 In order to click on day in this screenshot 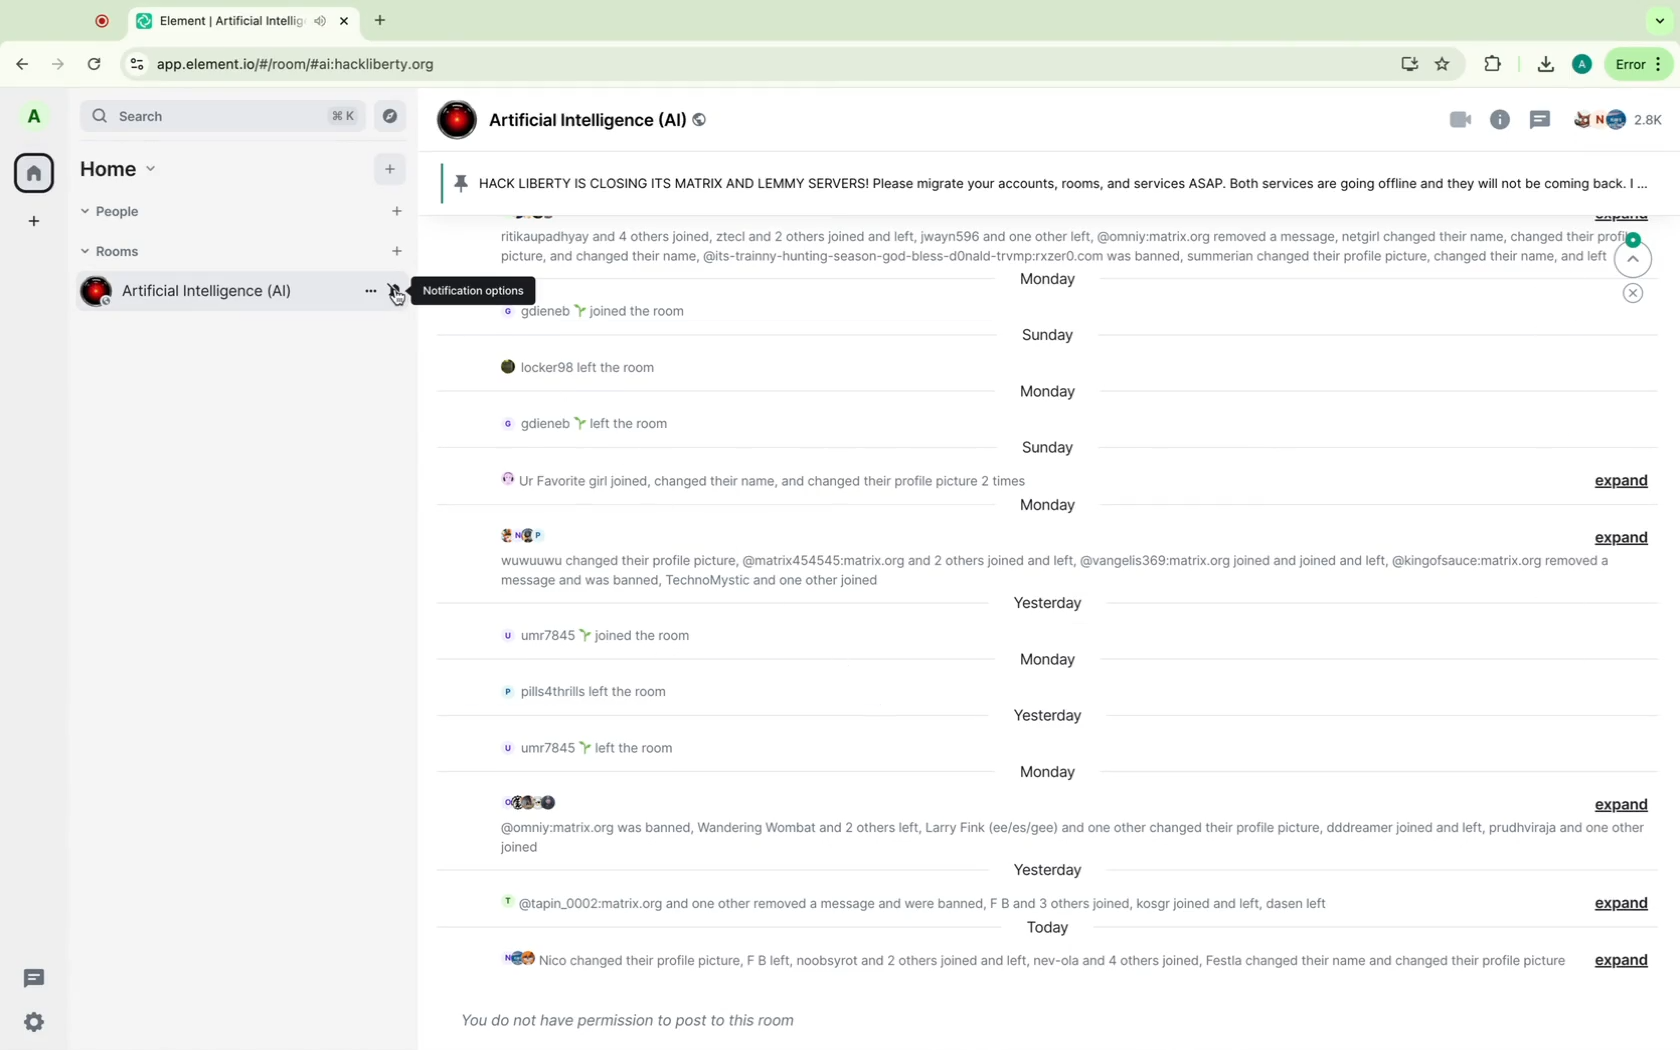, I will do `click(1046, 771)`.